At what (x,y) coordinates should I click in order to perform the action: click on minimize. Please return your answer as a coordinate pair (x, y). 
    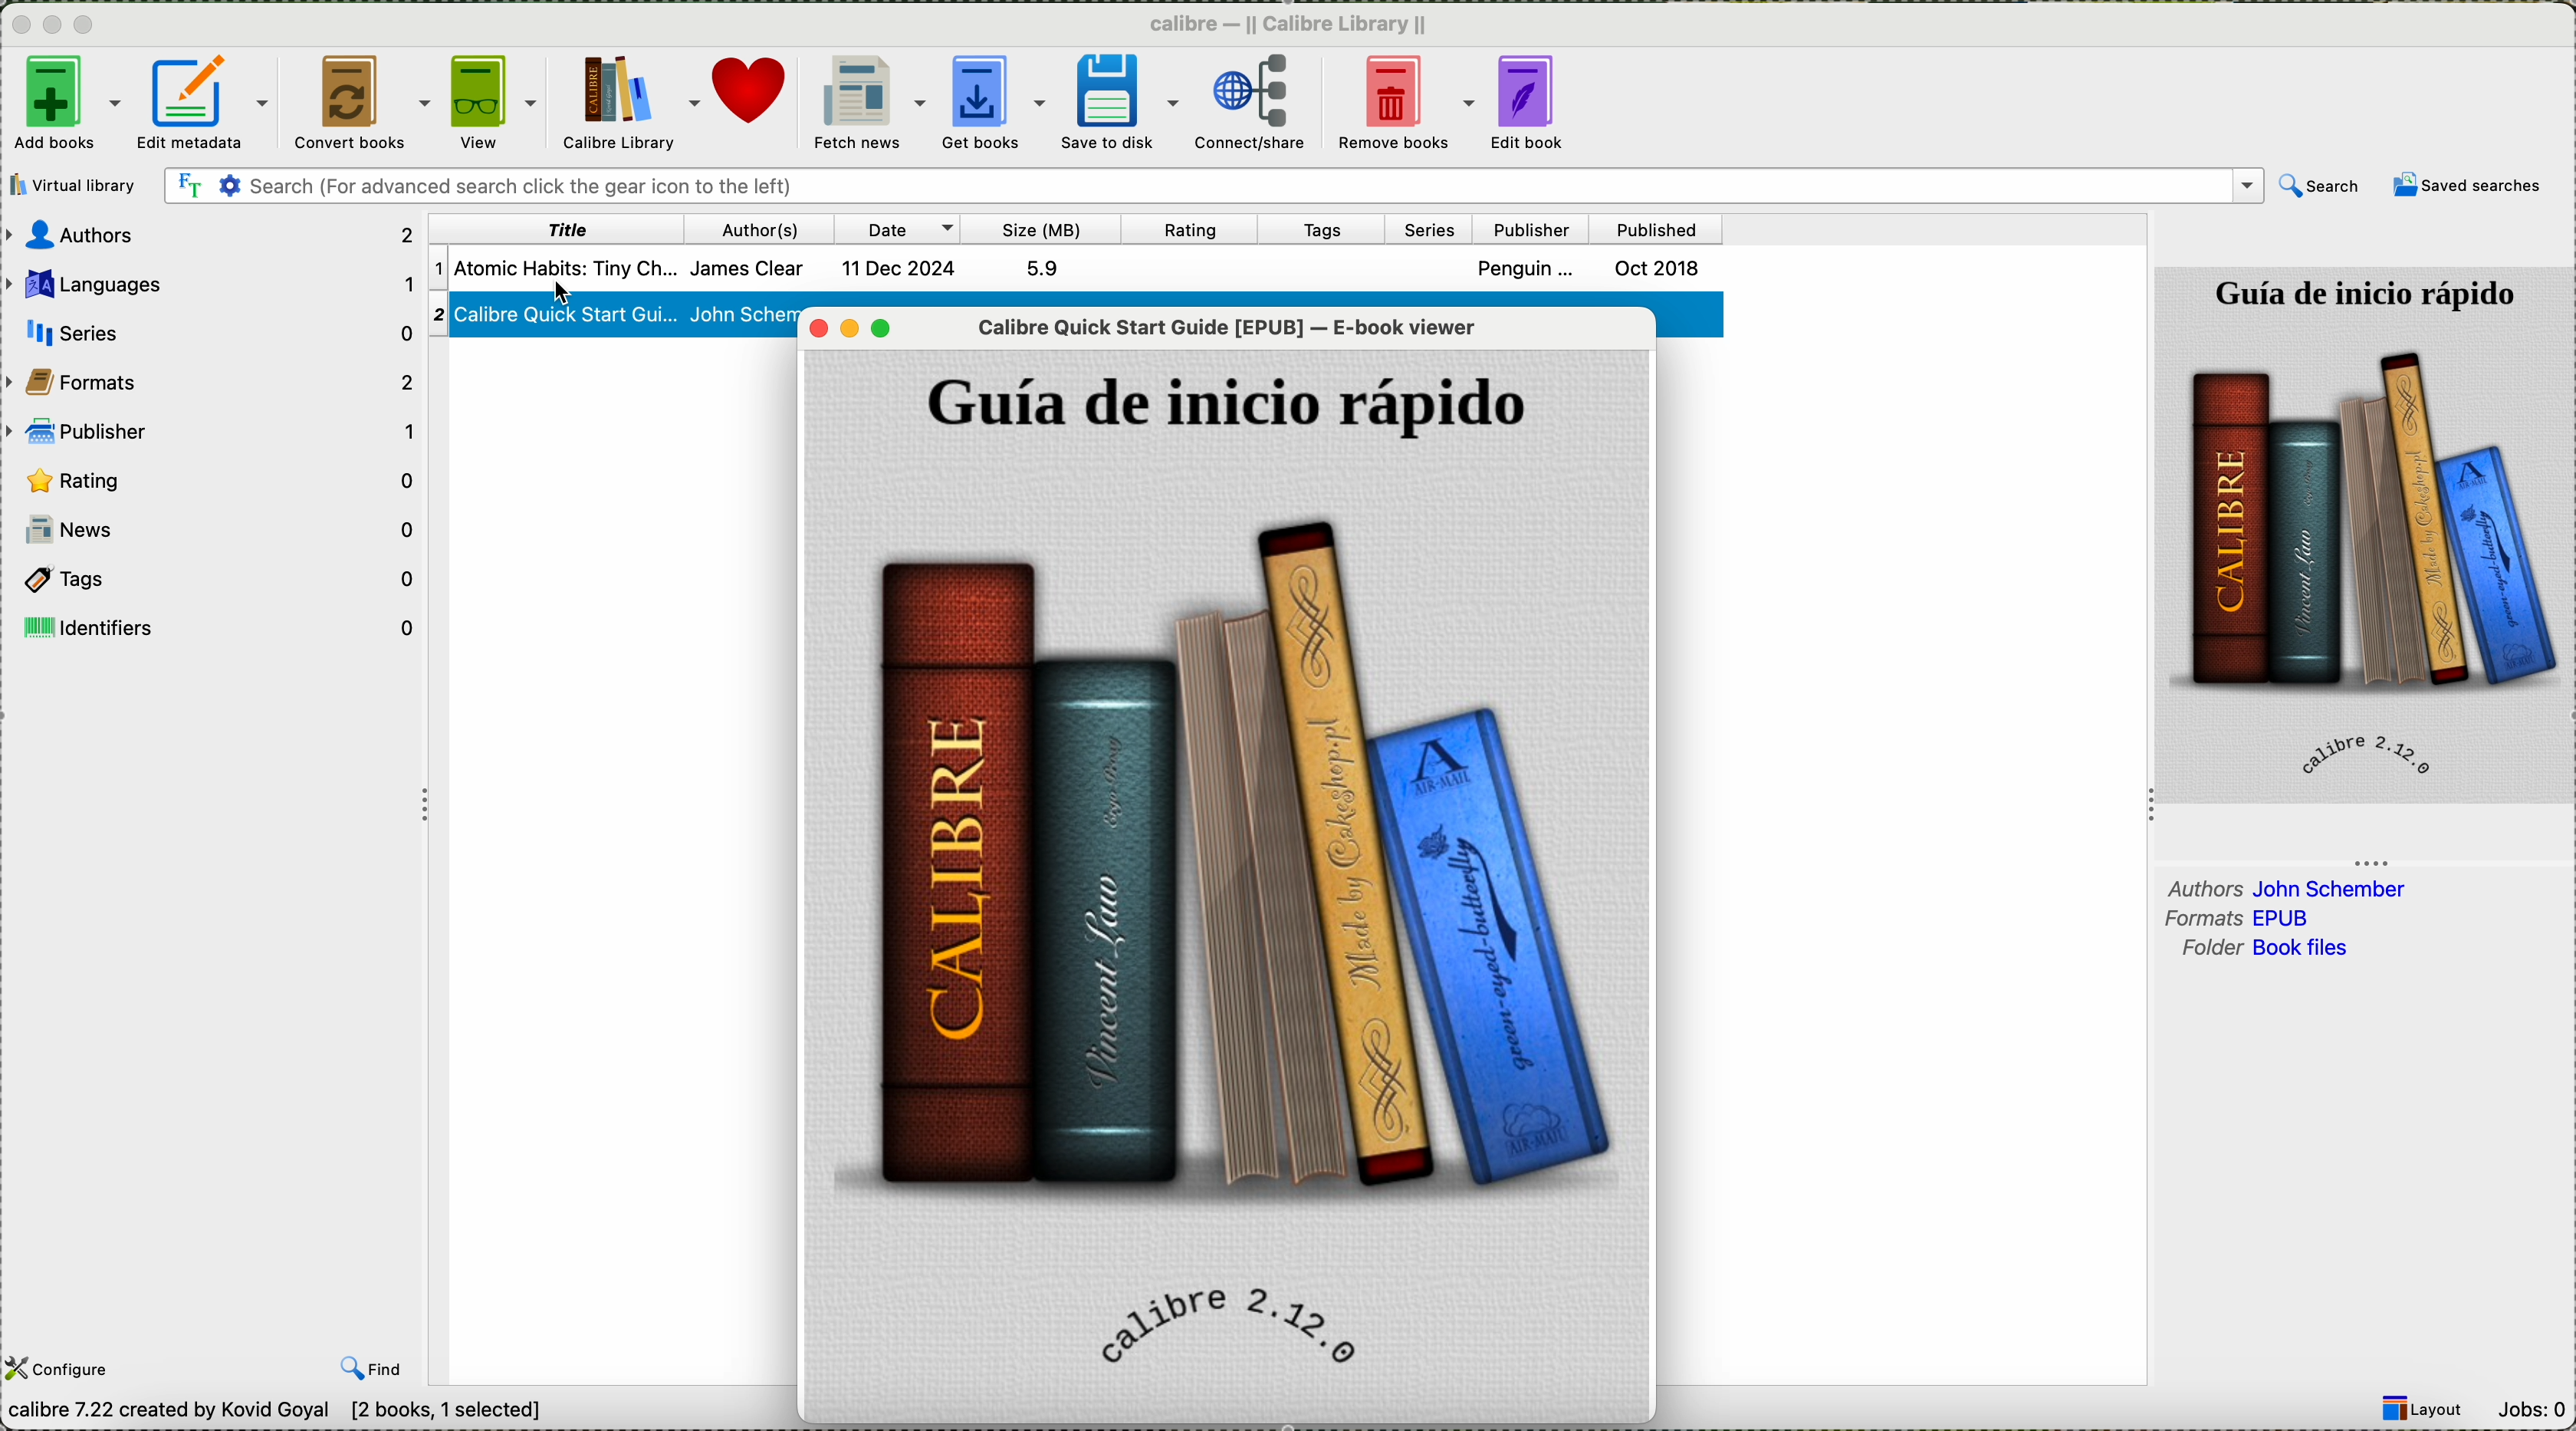
    Looking at the image, I should click on (50, 26).